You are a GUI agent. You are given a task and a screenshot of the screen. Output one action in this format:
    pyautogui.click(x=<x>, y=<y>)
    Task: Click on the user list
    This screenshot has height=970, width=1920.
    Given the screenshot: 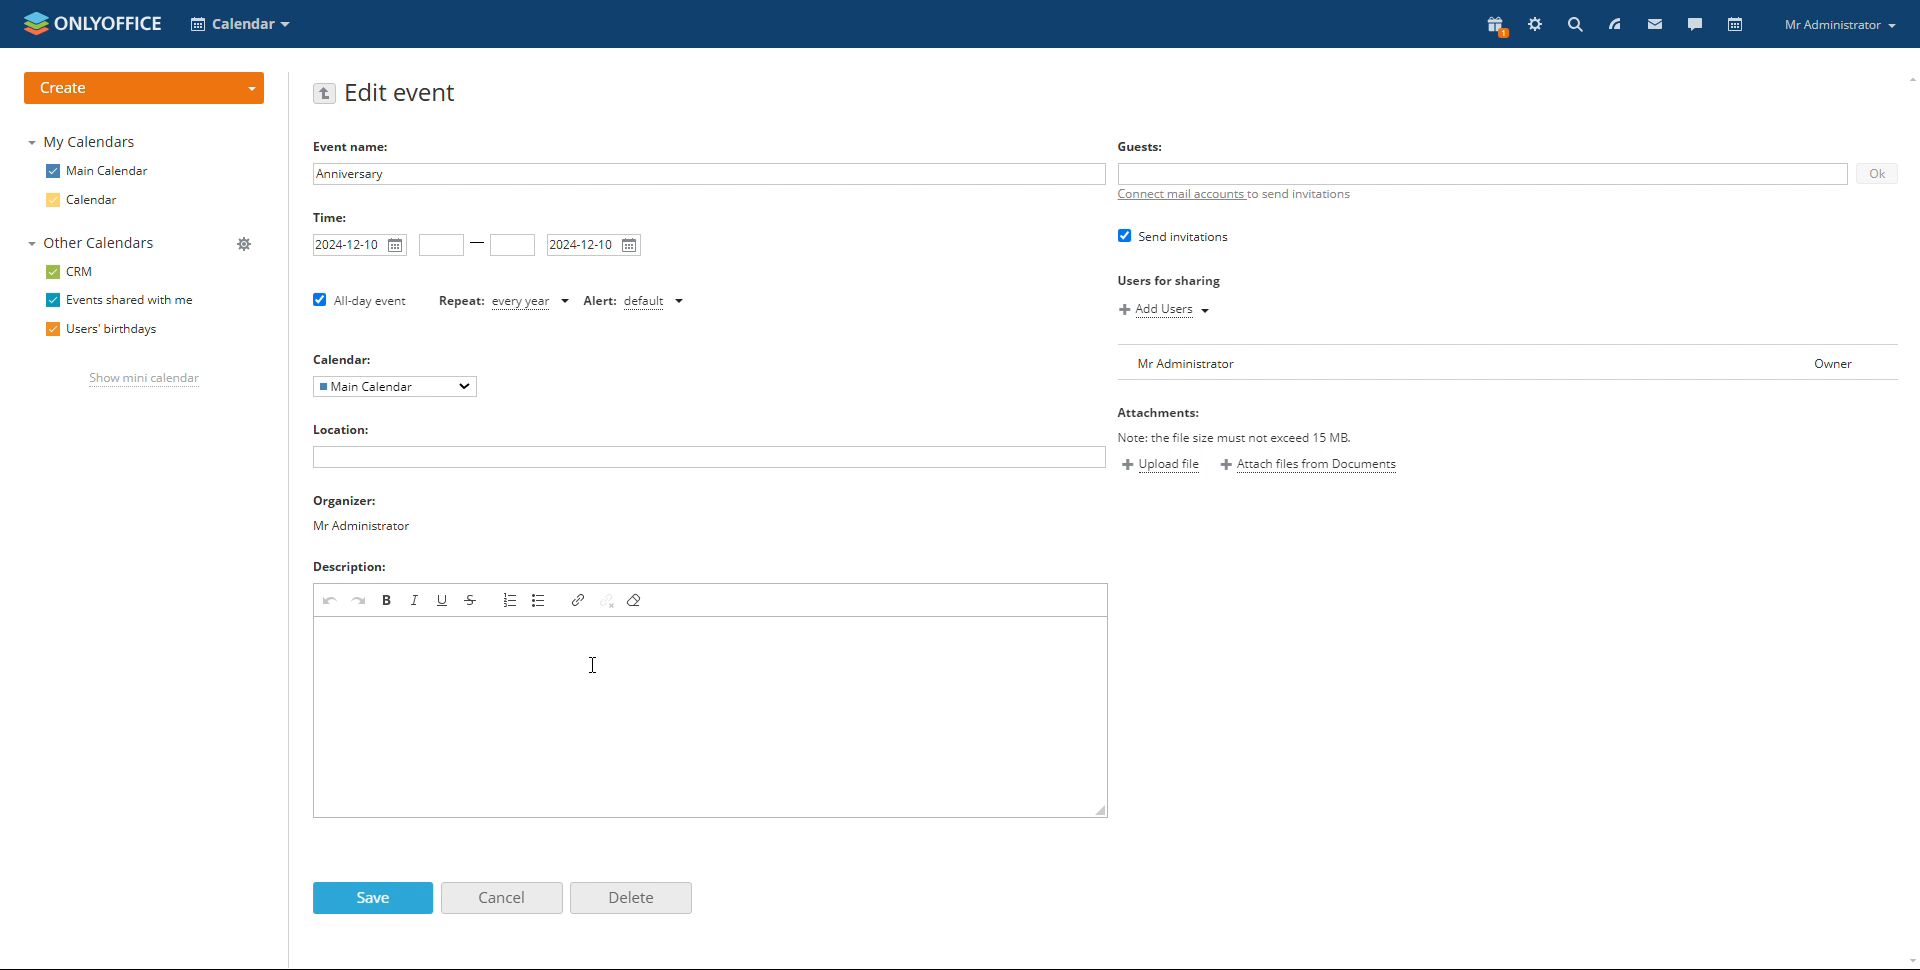 What is the action you would take?
    pyautogui.click(x=1508, y=363)
    